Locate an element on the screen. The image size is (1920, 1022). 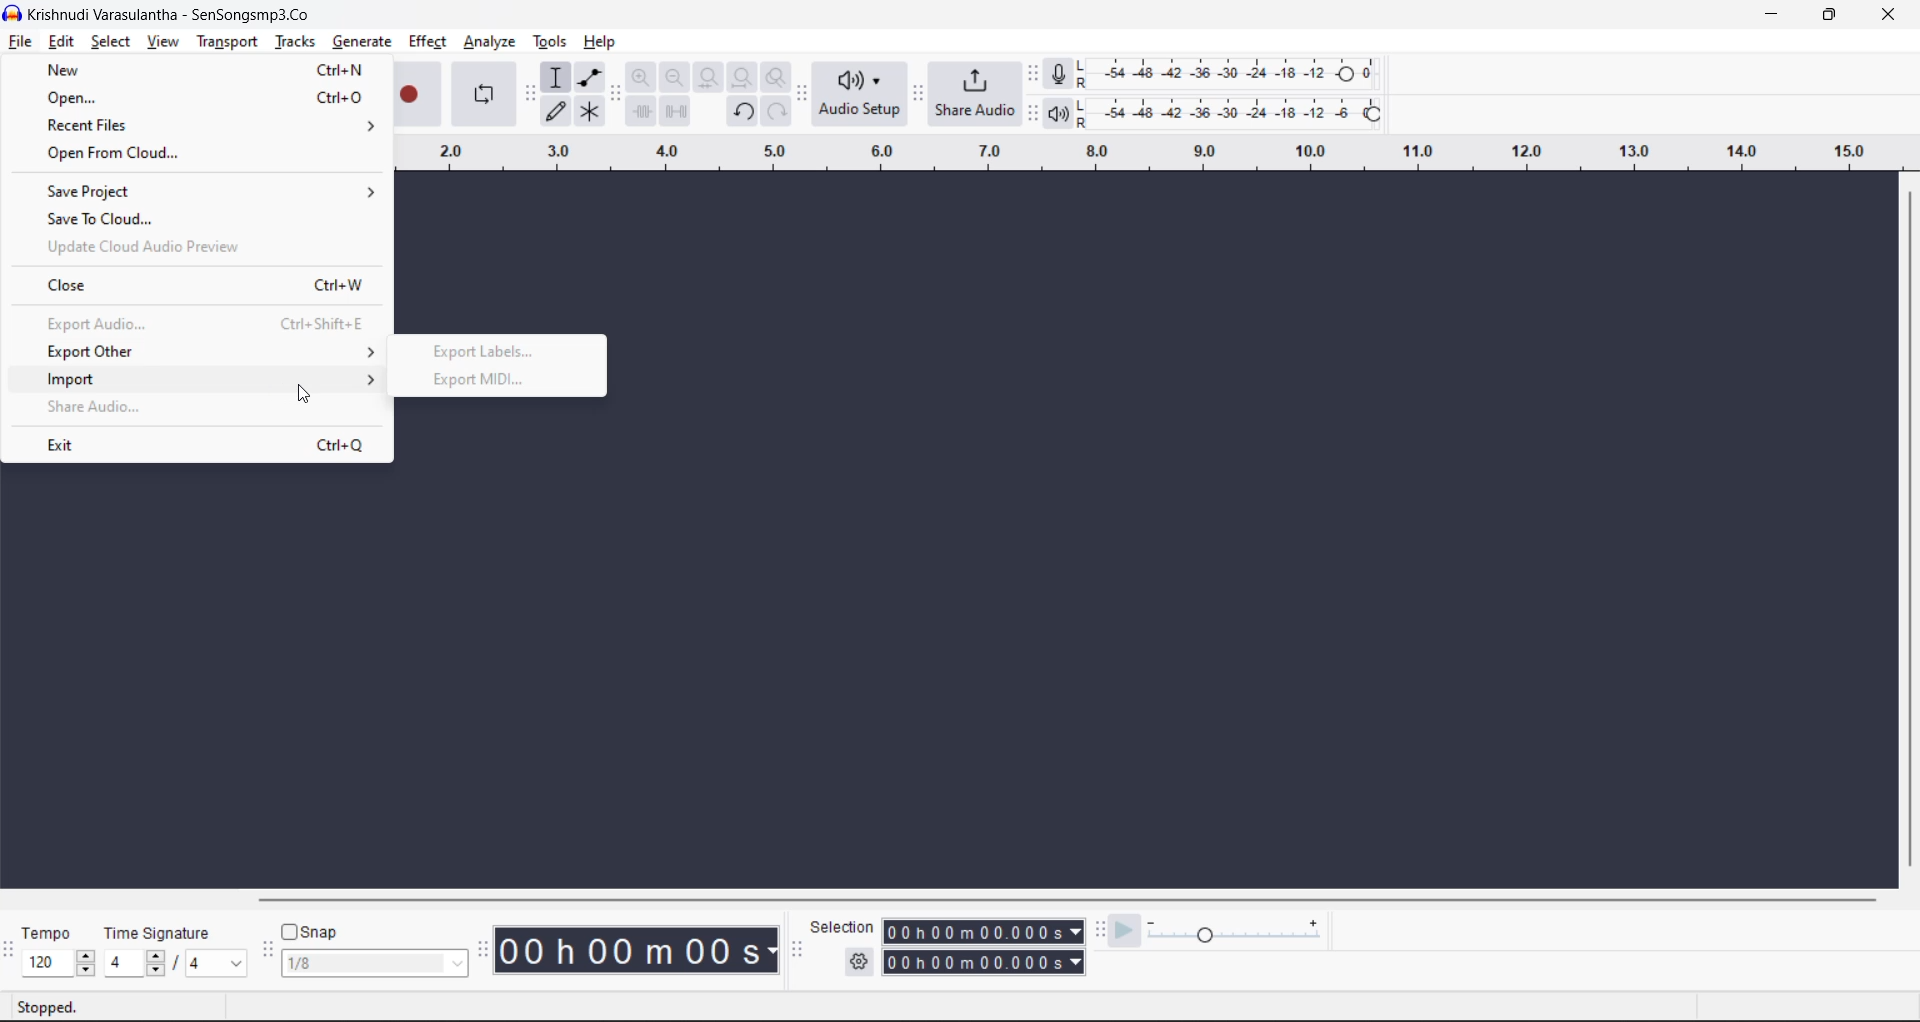
00 h 00m 00.000s is located at coordinates (985, 963).